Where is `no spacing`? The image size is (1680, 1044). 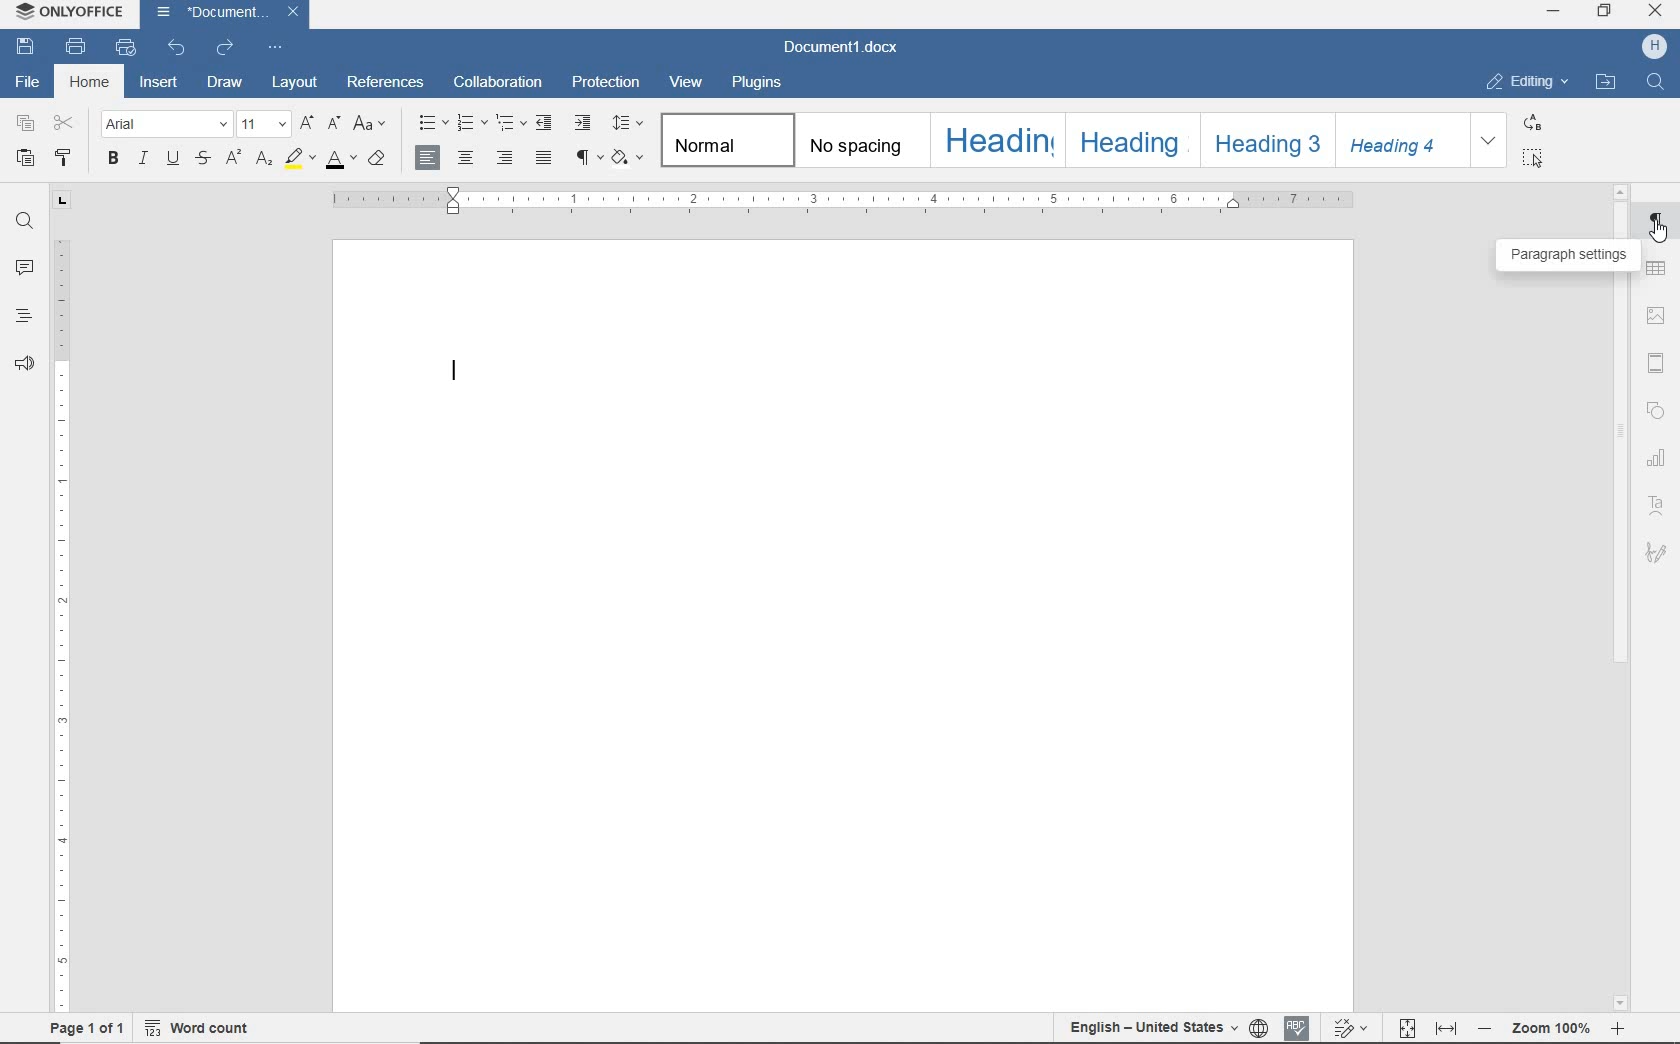 no spacing is located at coordinates (860, 148).